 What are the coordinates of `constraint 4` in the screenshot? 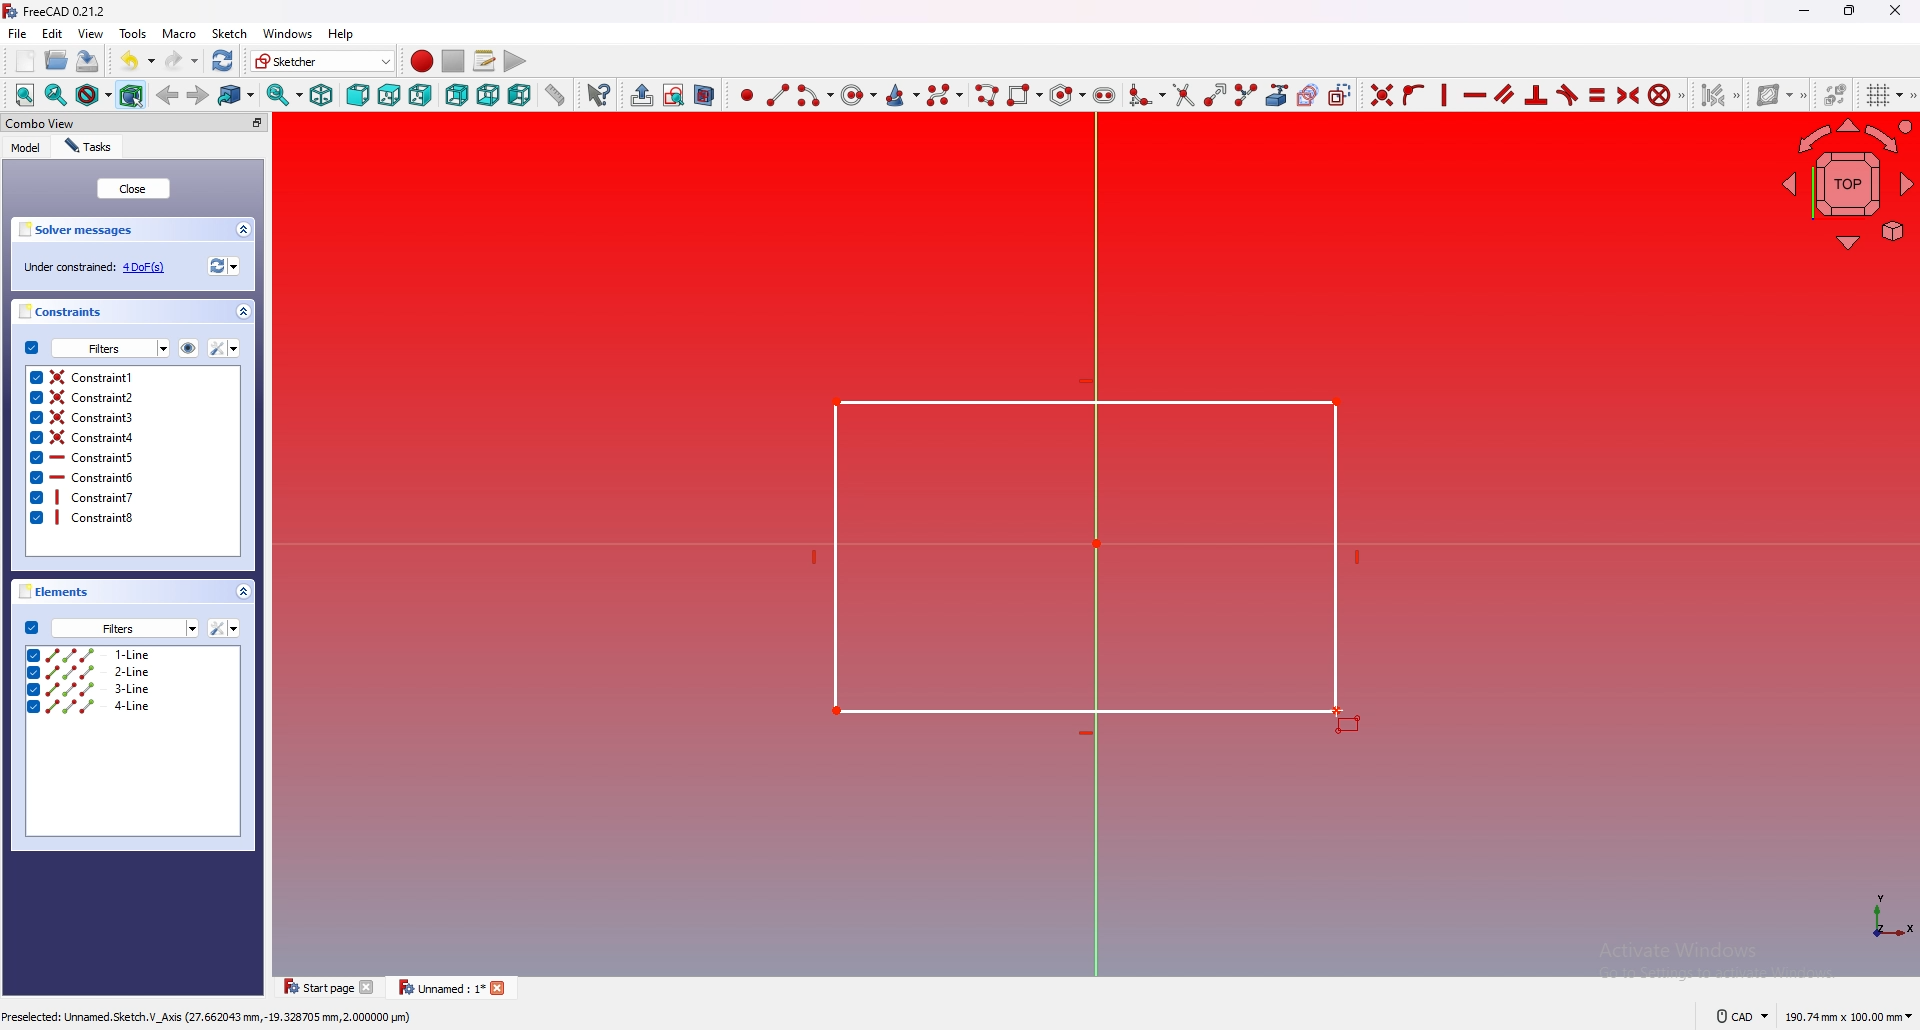 It's located at (131, 436).